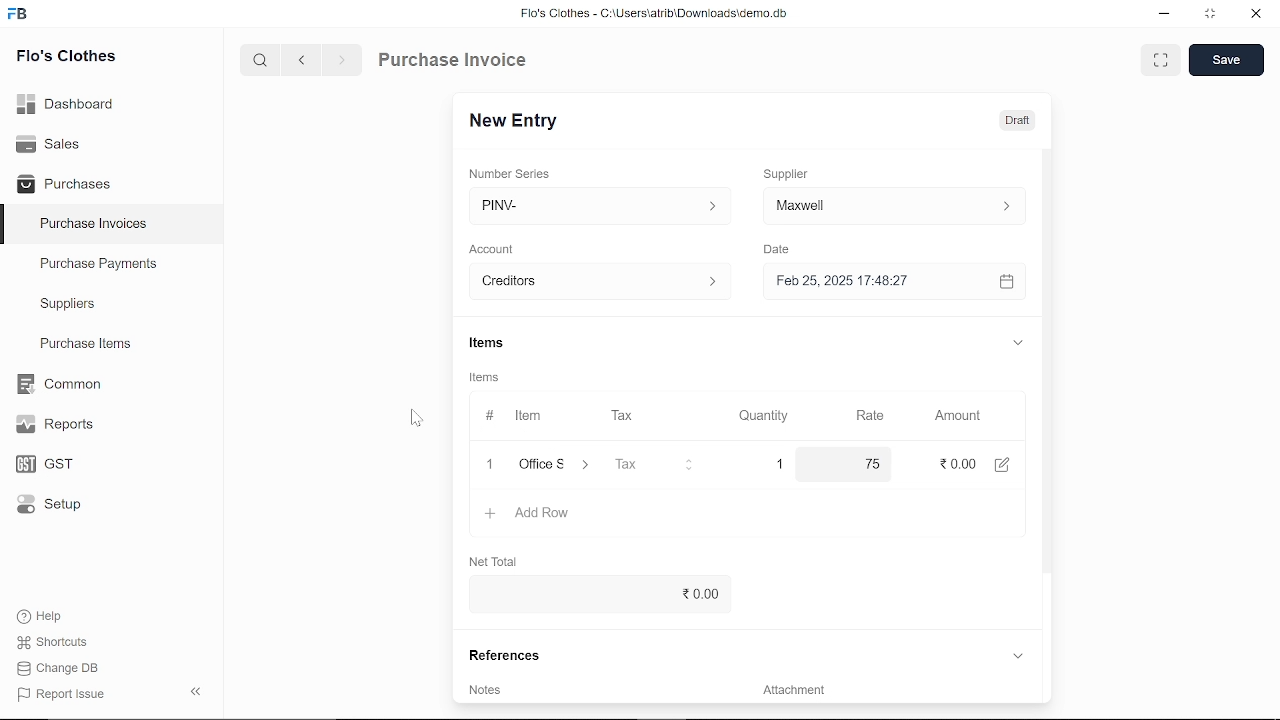 The width and height of the screenshot is (1280, 720). Describe the element at coordinates (1254, 16) in the screenshot. I see `close` at that location.